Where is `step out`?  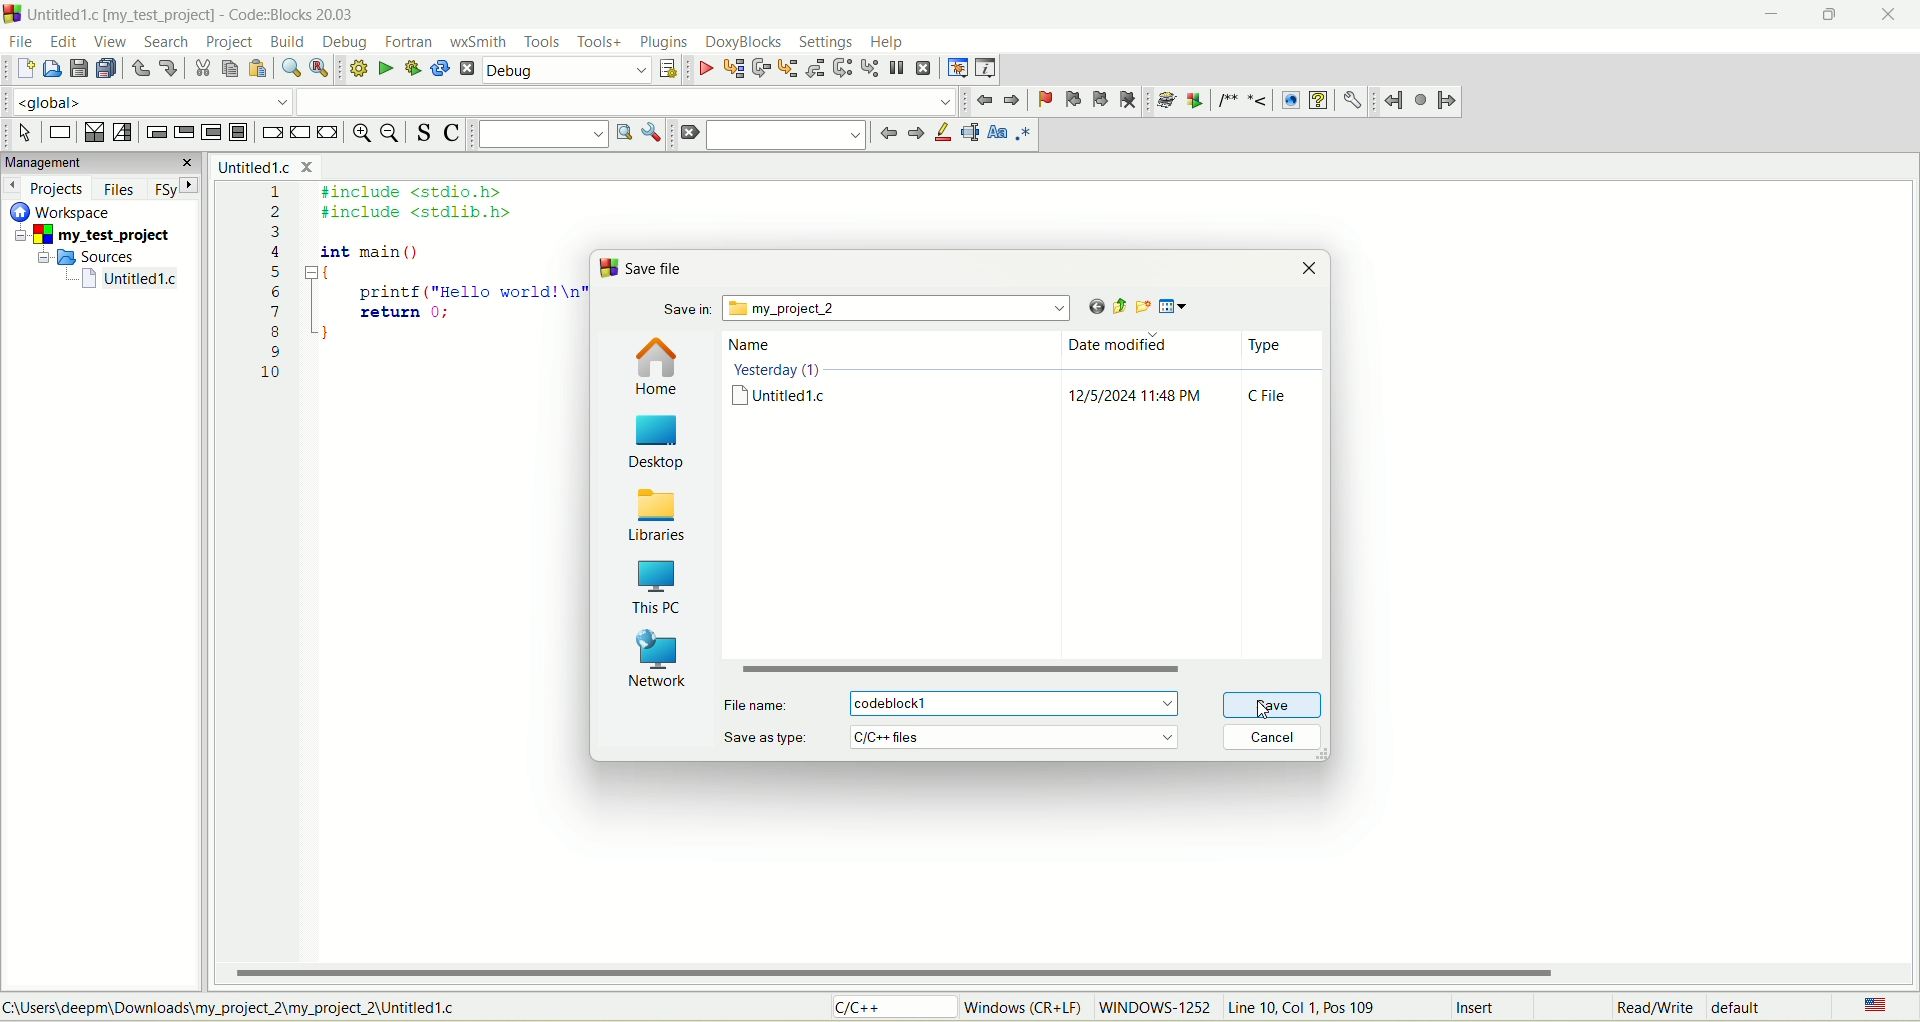
step out is located at coordinates (813, 68).